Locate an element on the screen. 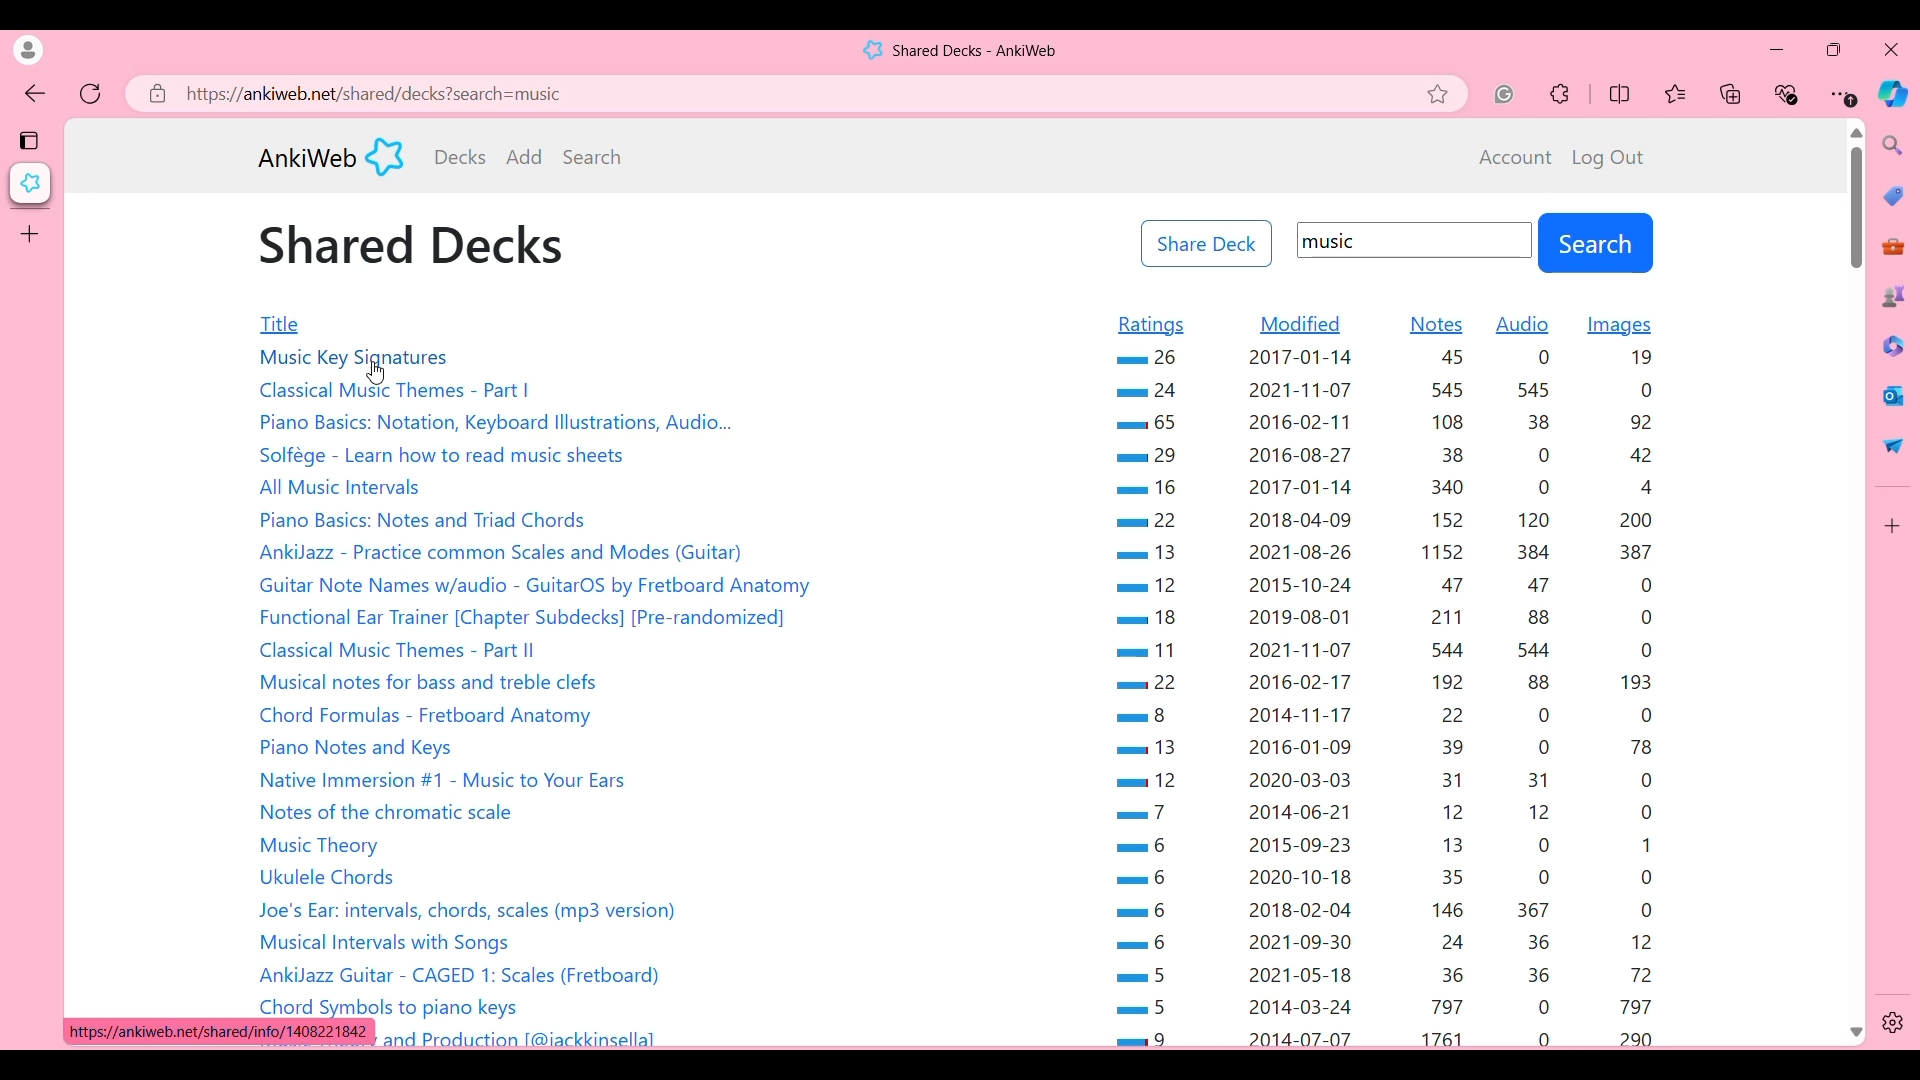  Browser shopping is located at coordinates (1893, 195).